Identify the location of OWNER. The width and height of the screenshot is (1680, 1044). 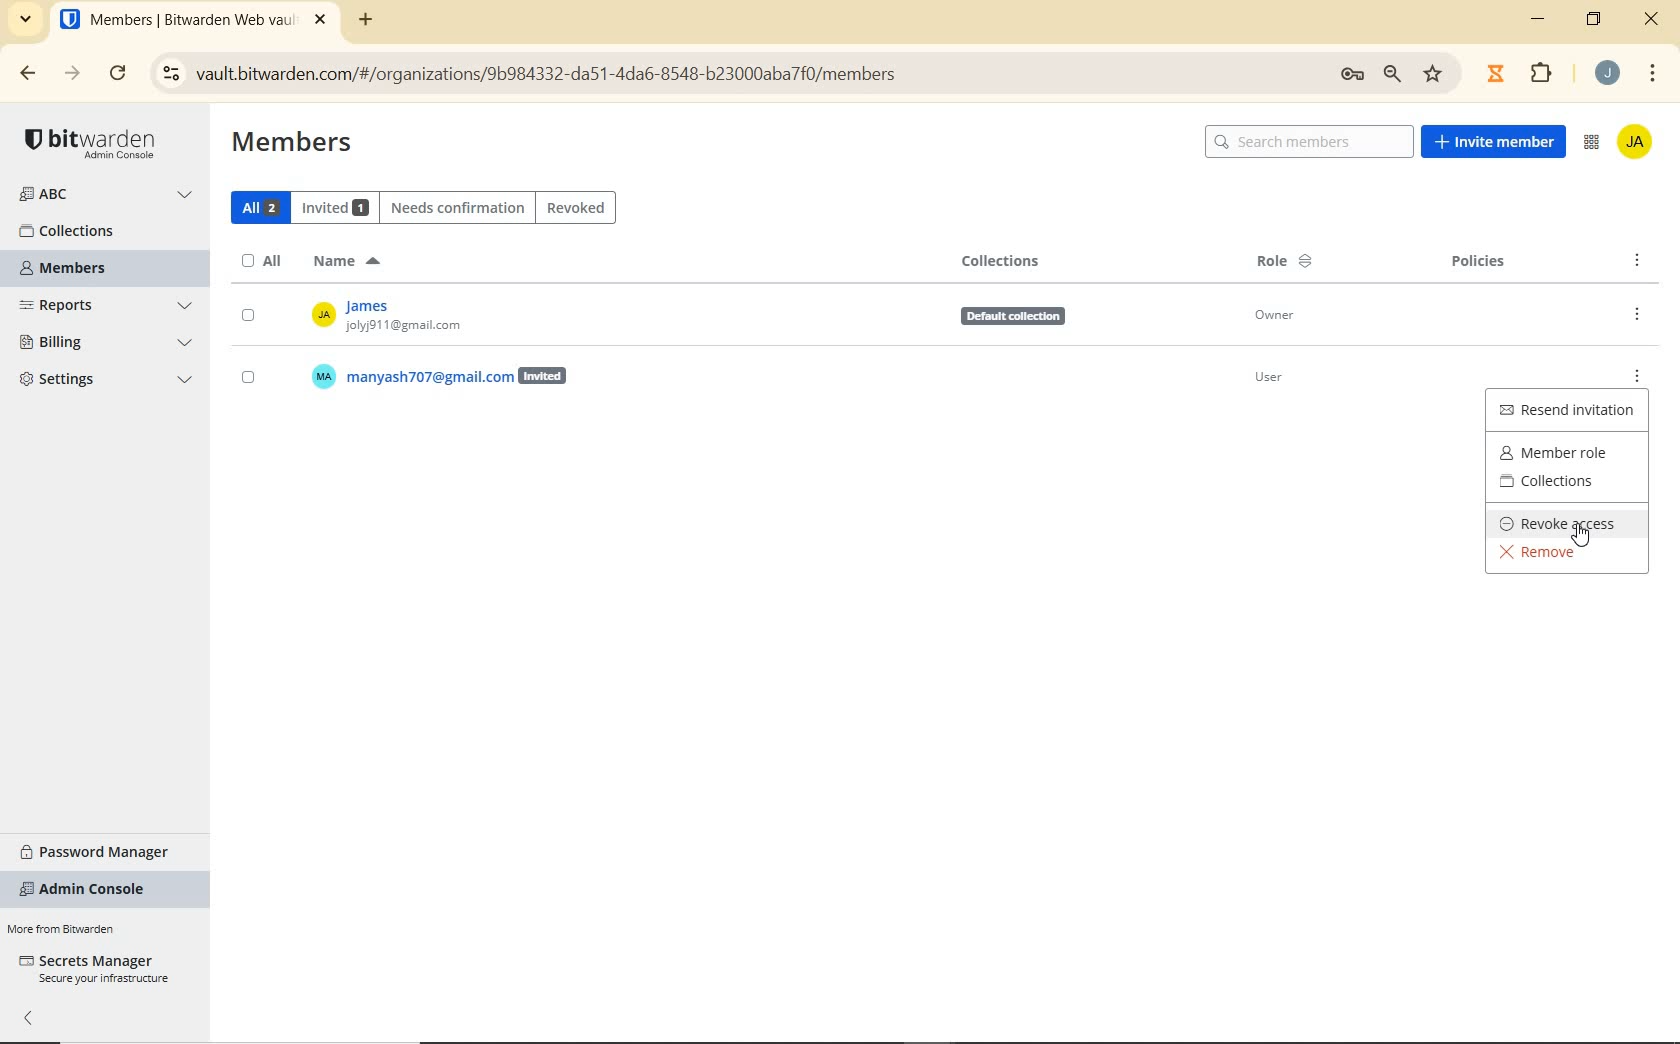
(449, 316).